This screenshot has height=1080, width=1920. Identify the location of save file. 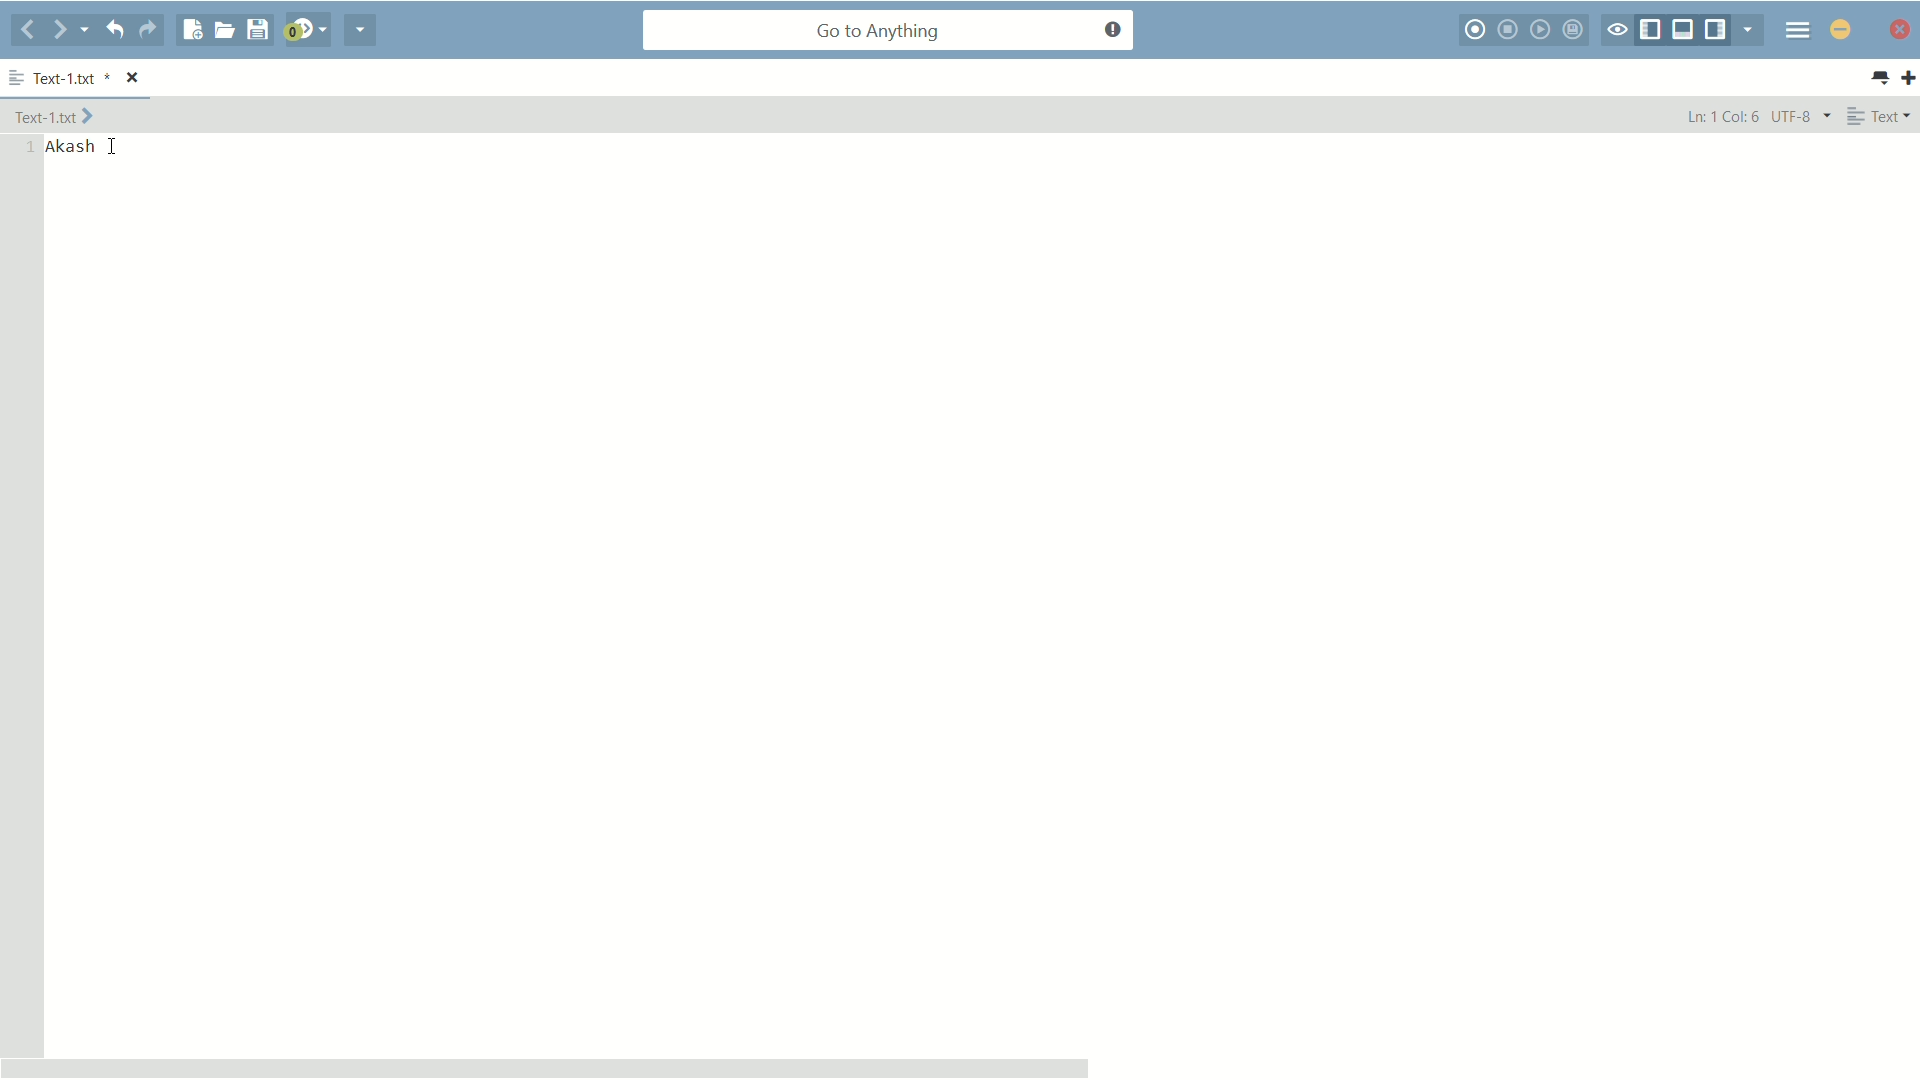
(257, 31).